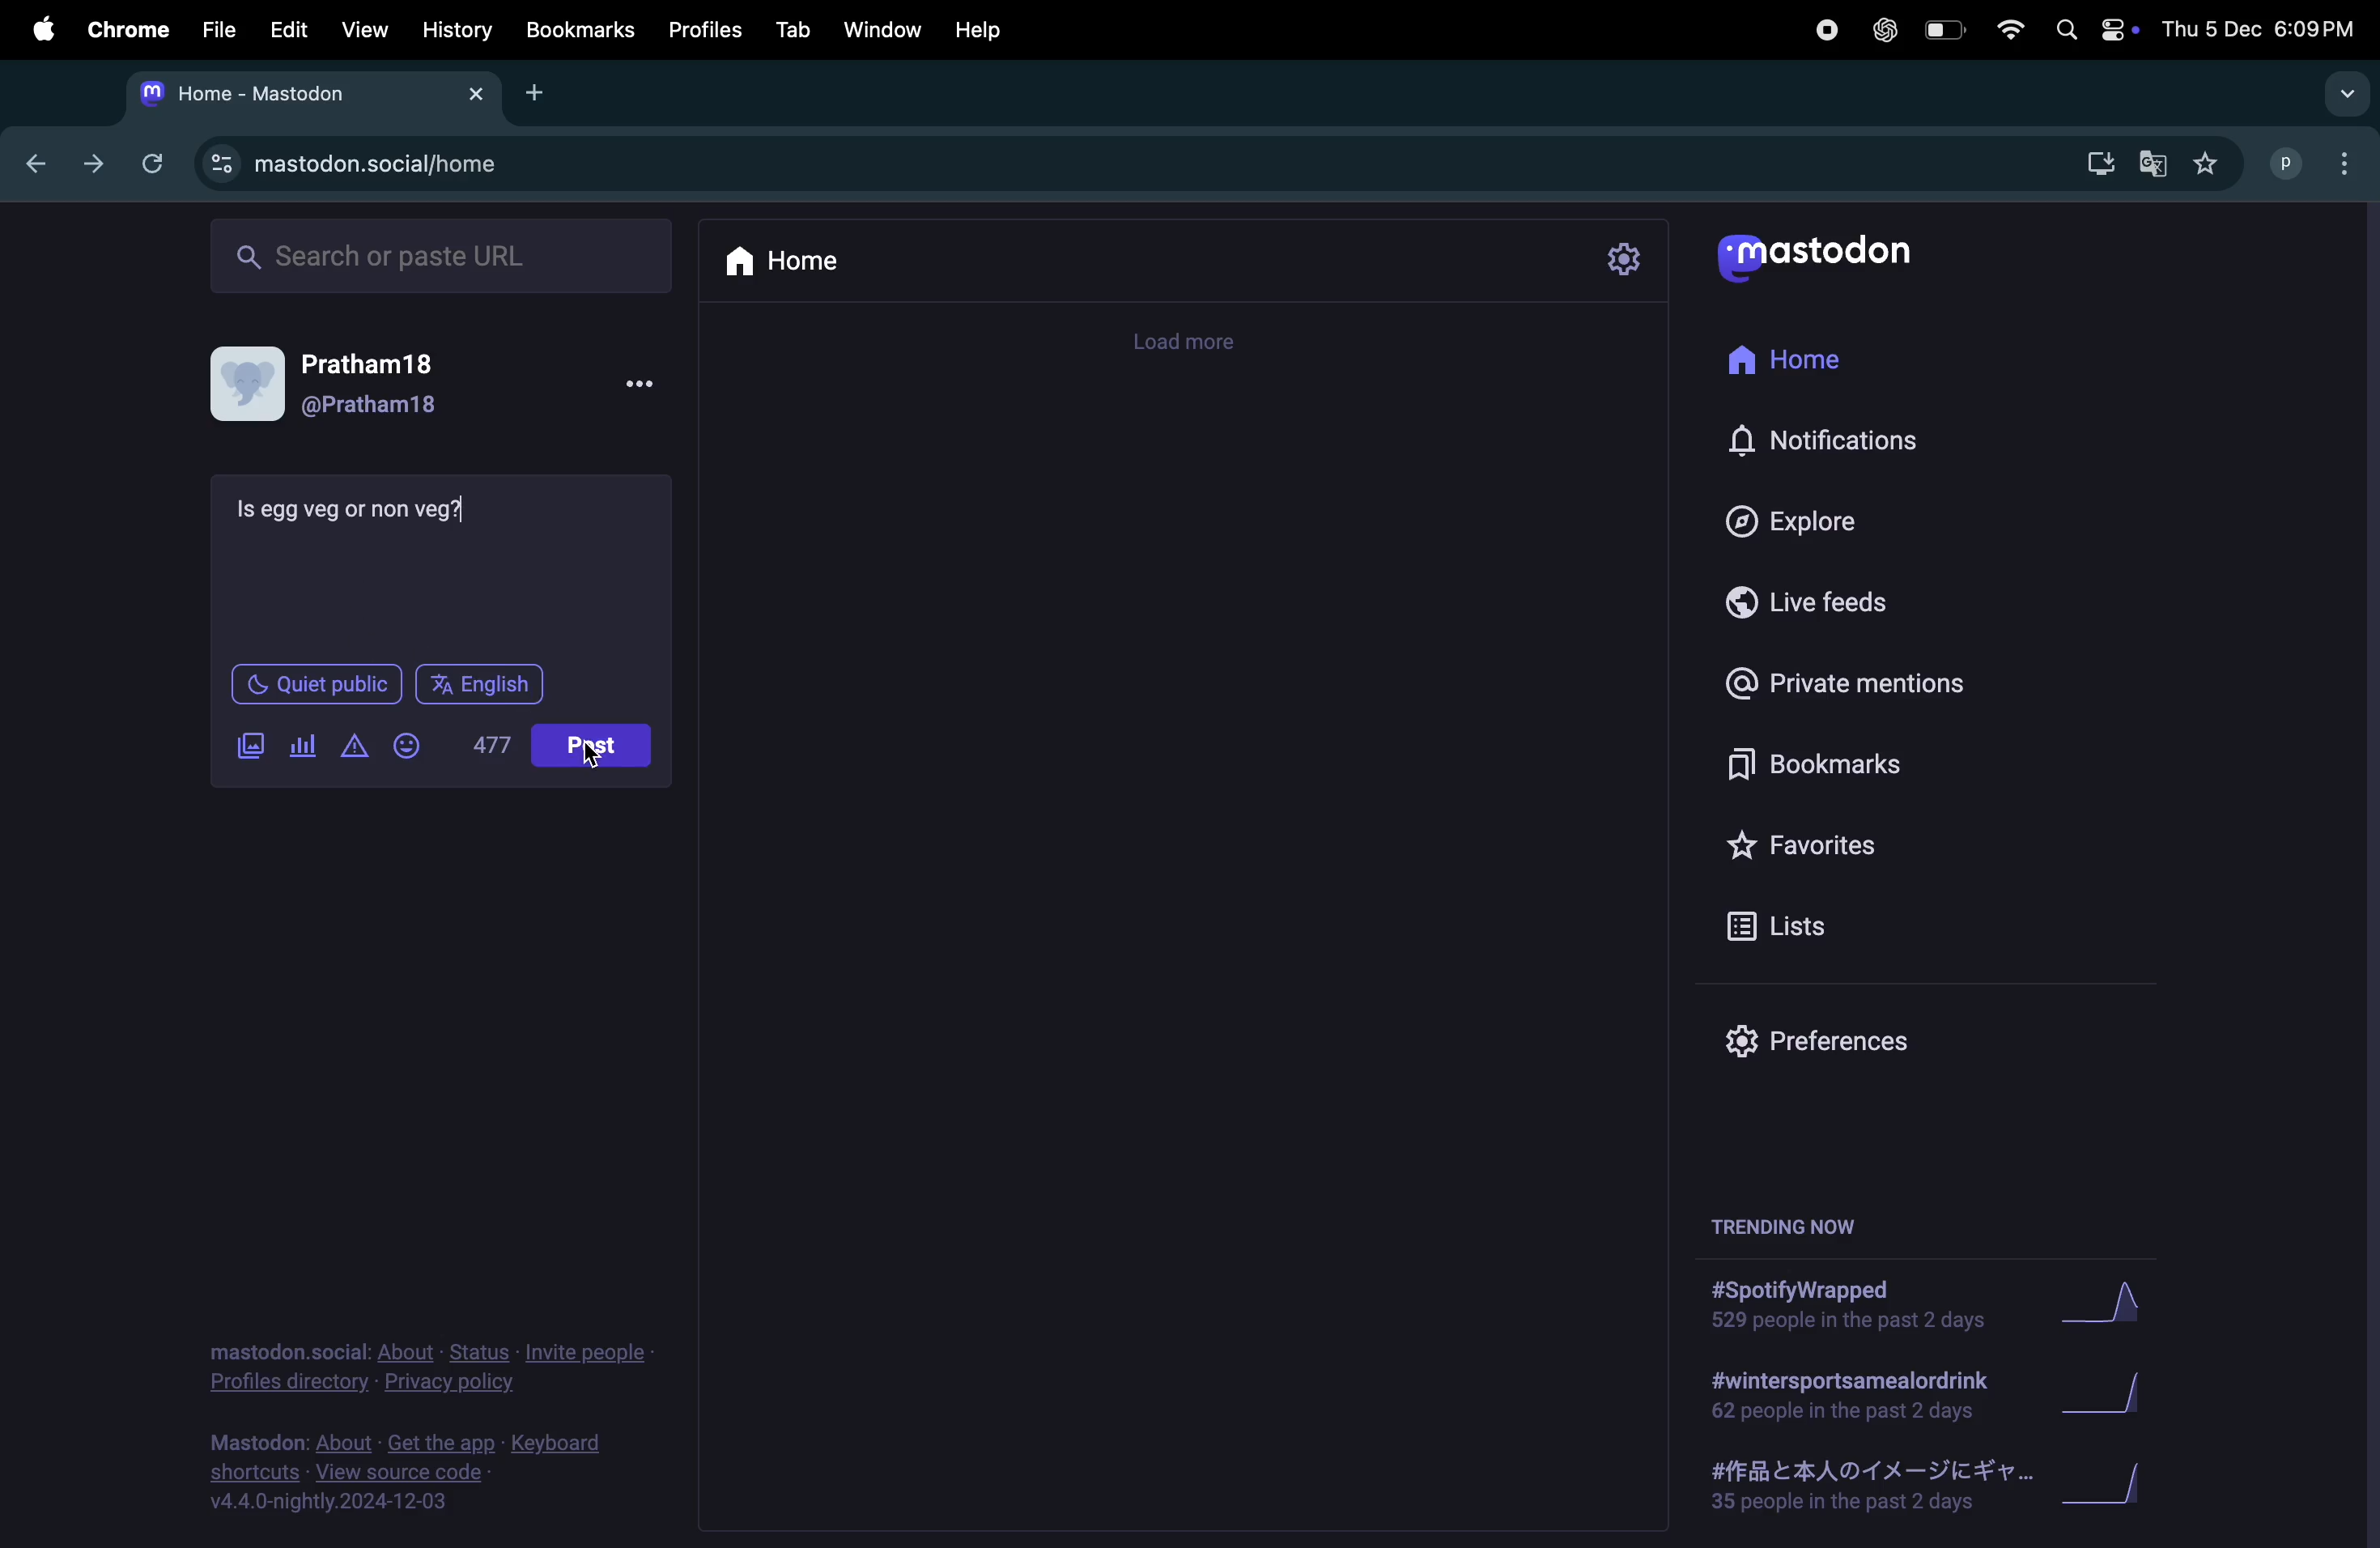  Describe the element at coordinates (1945, 32) in the screenshot. I see `battery` at that location.